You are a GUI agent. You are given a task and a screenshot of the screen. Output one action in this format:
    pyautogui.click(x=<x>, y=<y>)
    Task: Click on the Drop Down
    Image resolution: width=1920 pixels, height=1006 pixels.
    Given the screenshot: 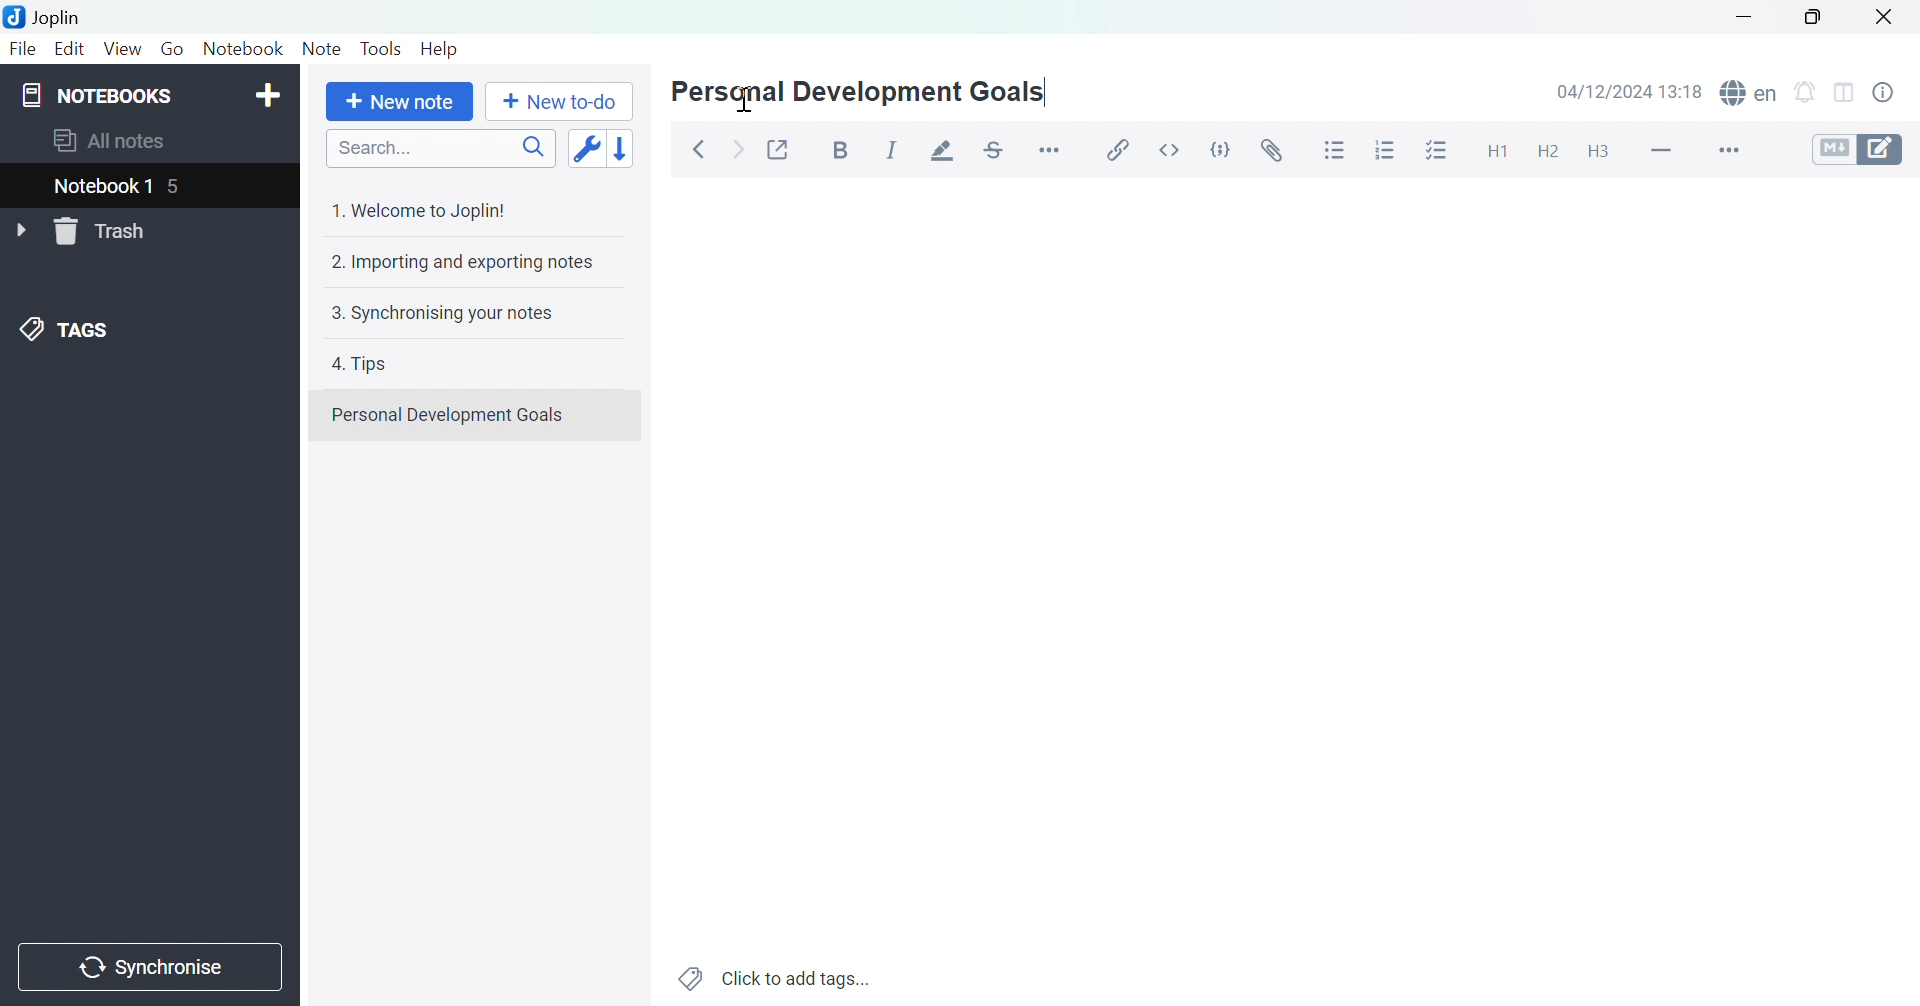 What is the action you would take?
    pyautogui.click(x=20, y=228)
    